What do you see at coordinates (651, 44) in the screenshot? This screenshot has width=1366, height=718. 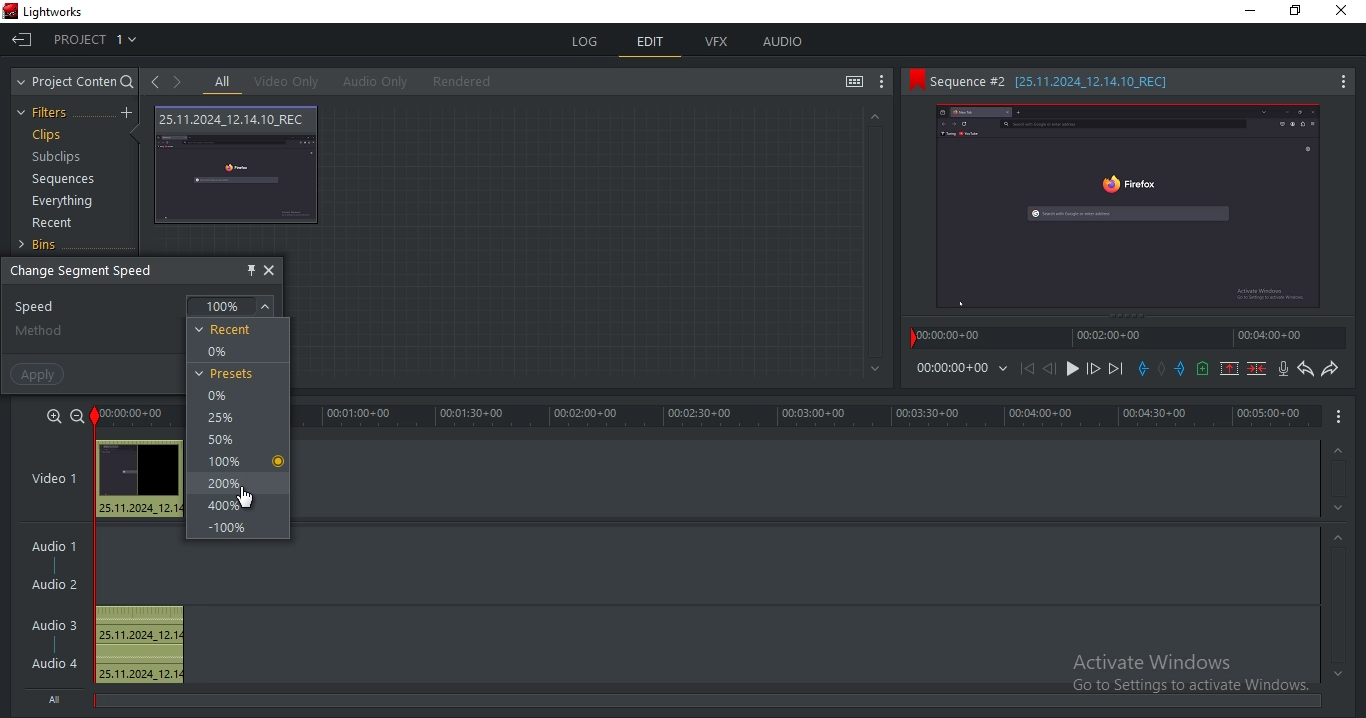 I see `edit` at bounding box center [651, 44].